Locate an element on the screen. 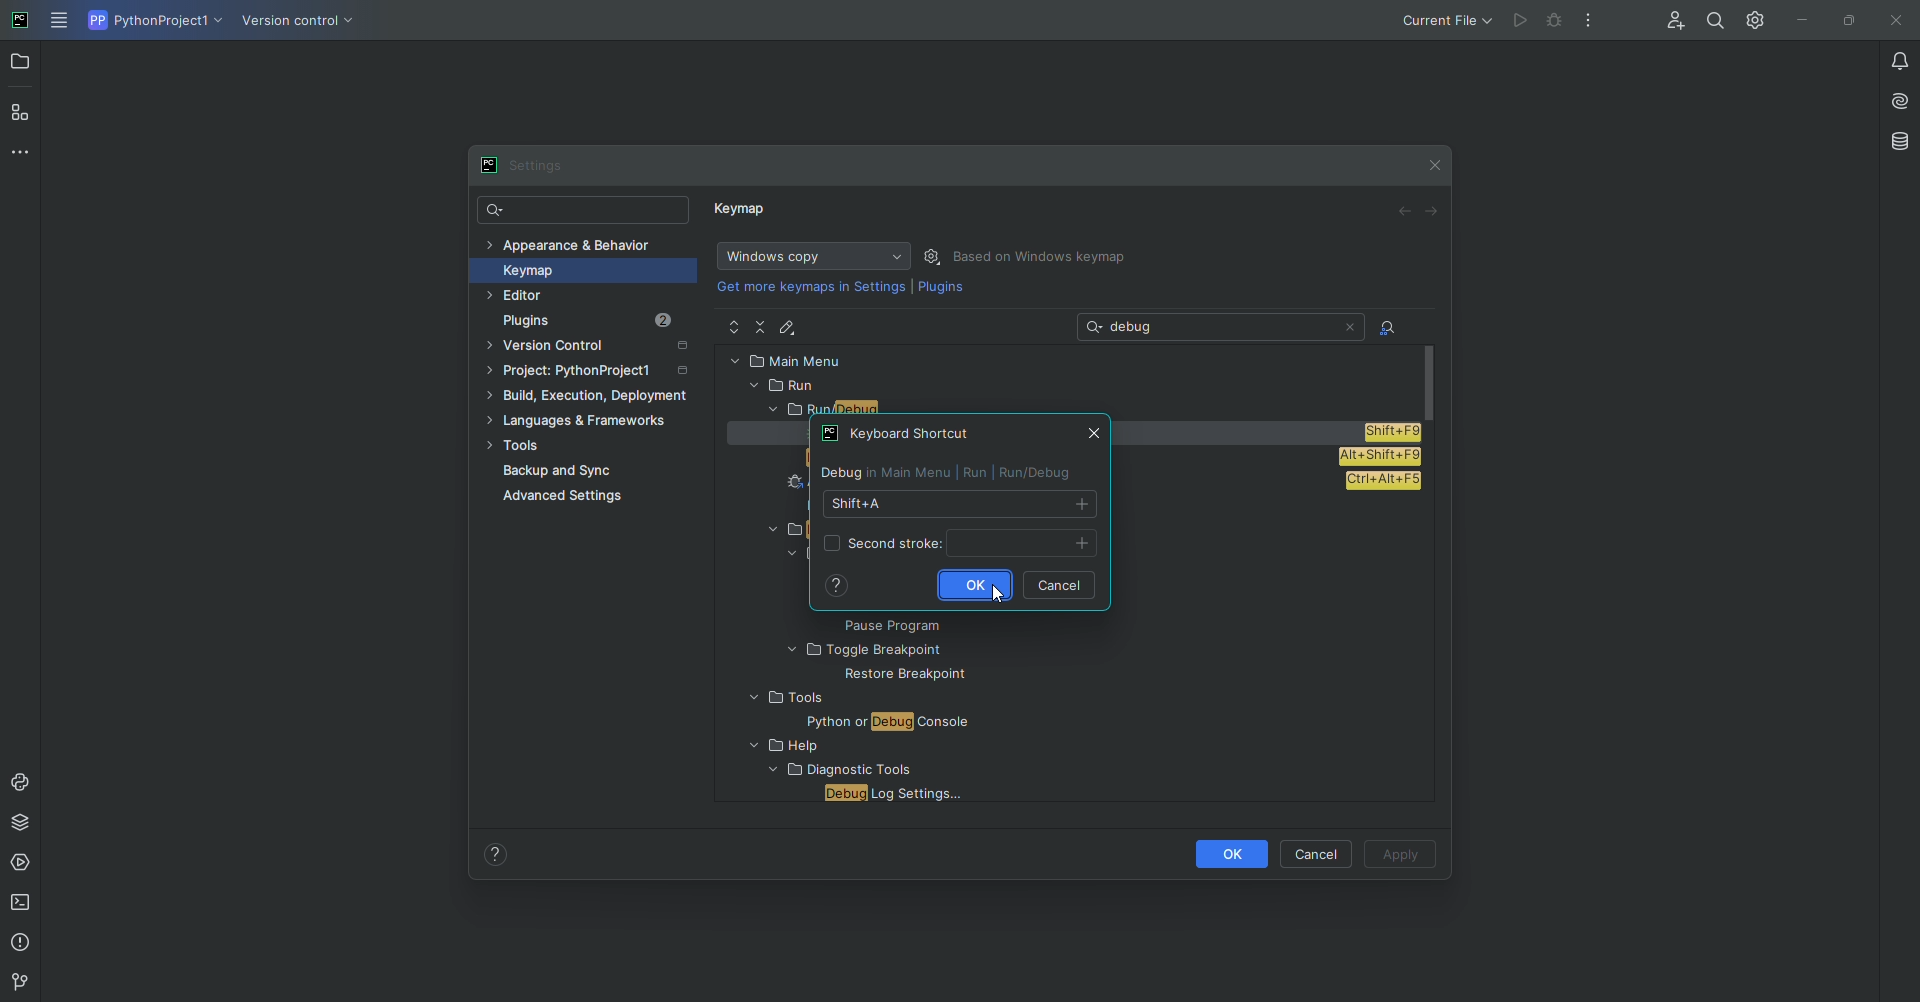 This screenshot has height=1002, width=1920. FILE NAME is located at coordinates (935, 625).